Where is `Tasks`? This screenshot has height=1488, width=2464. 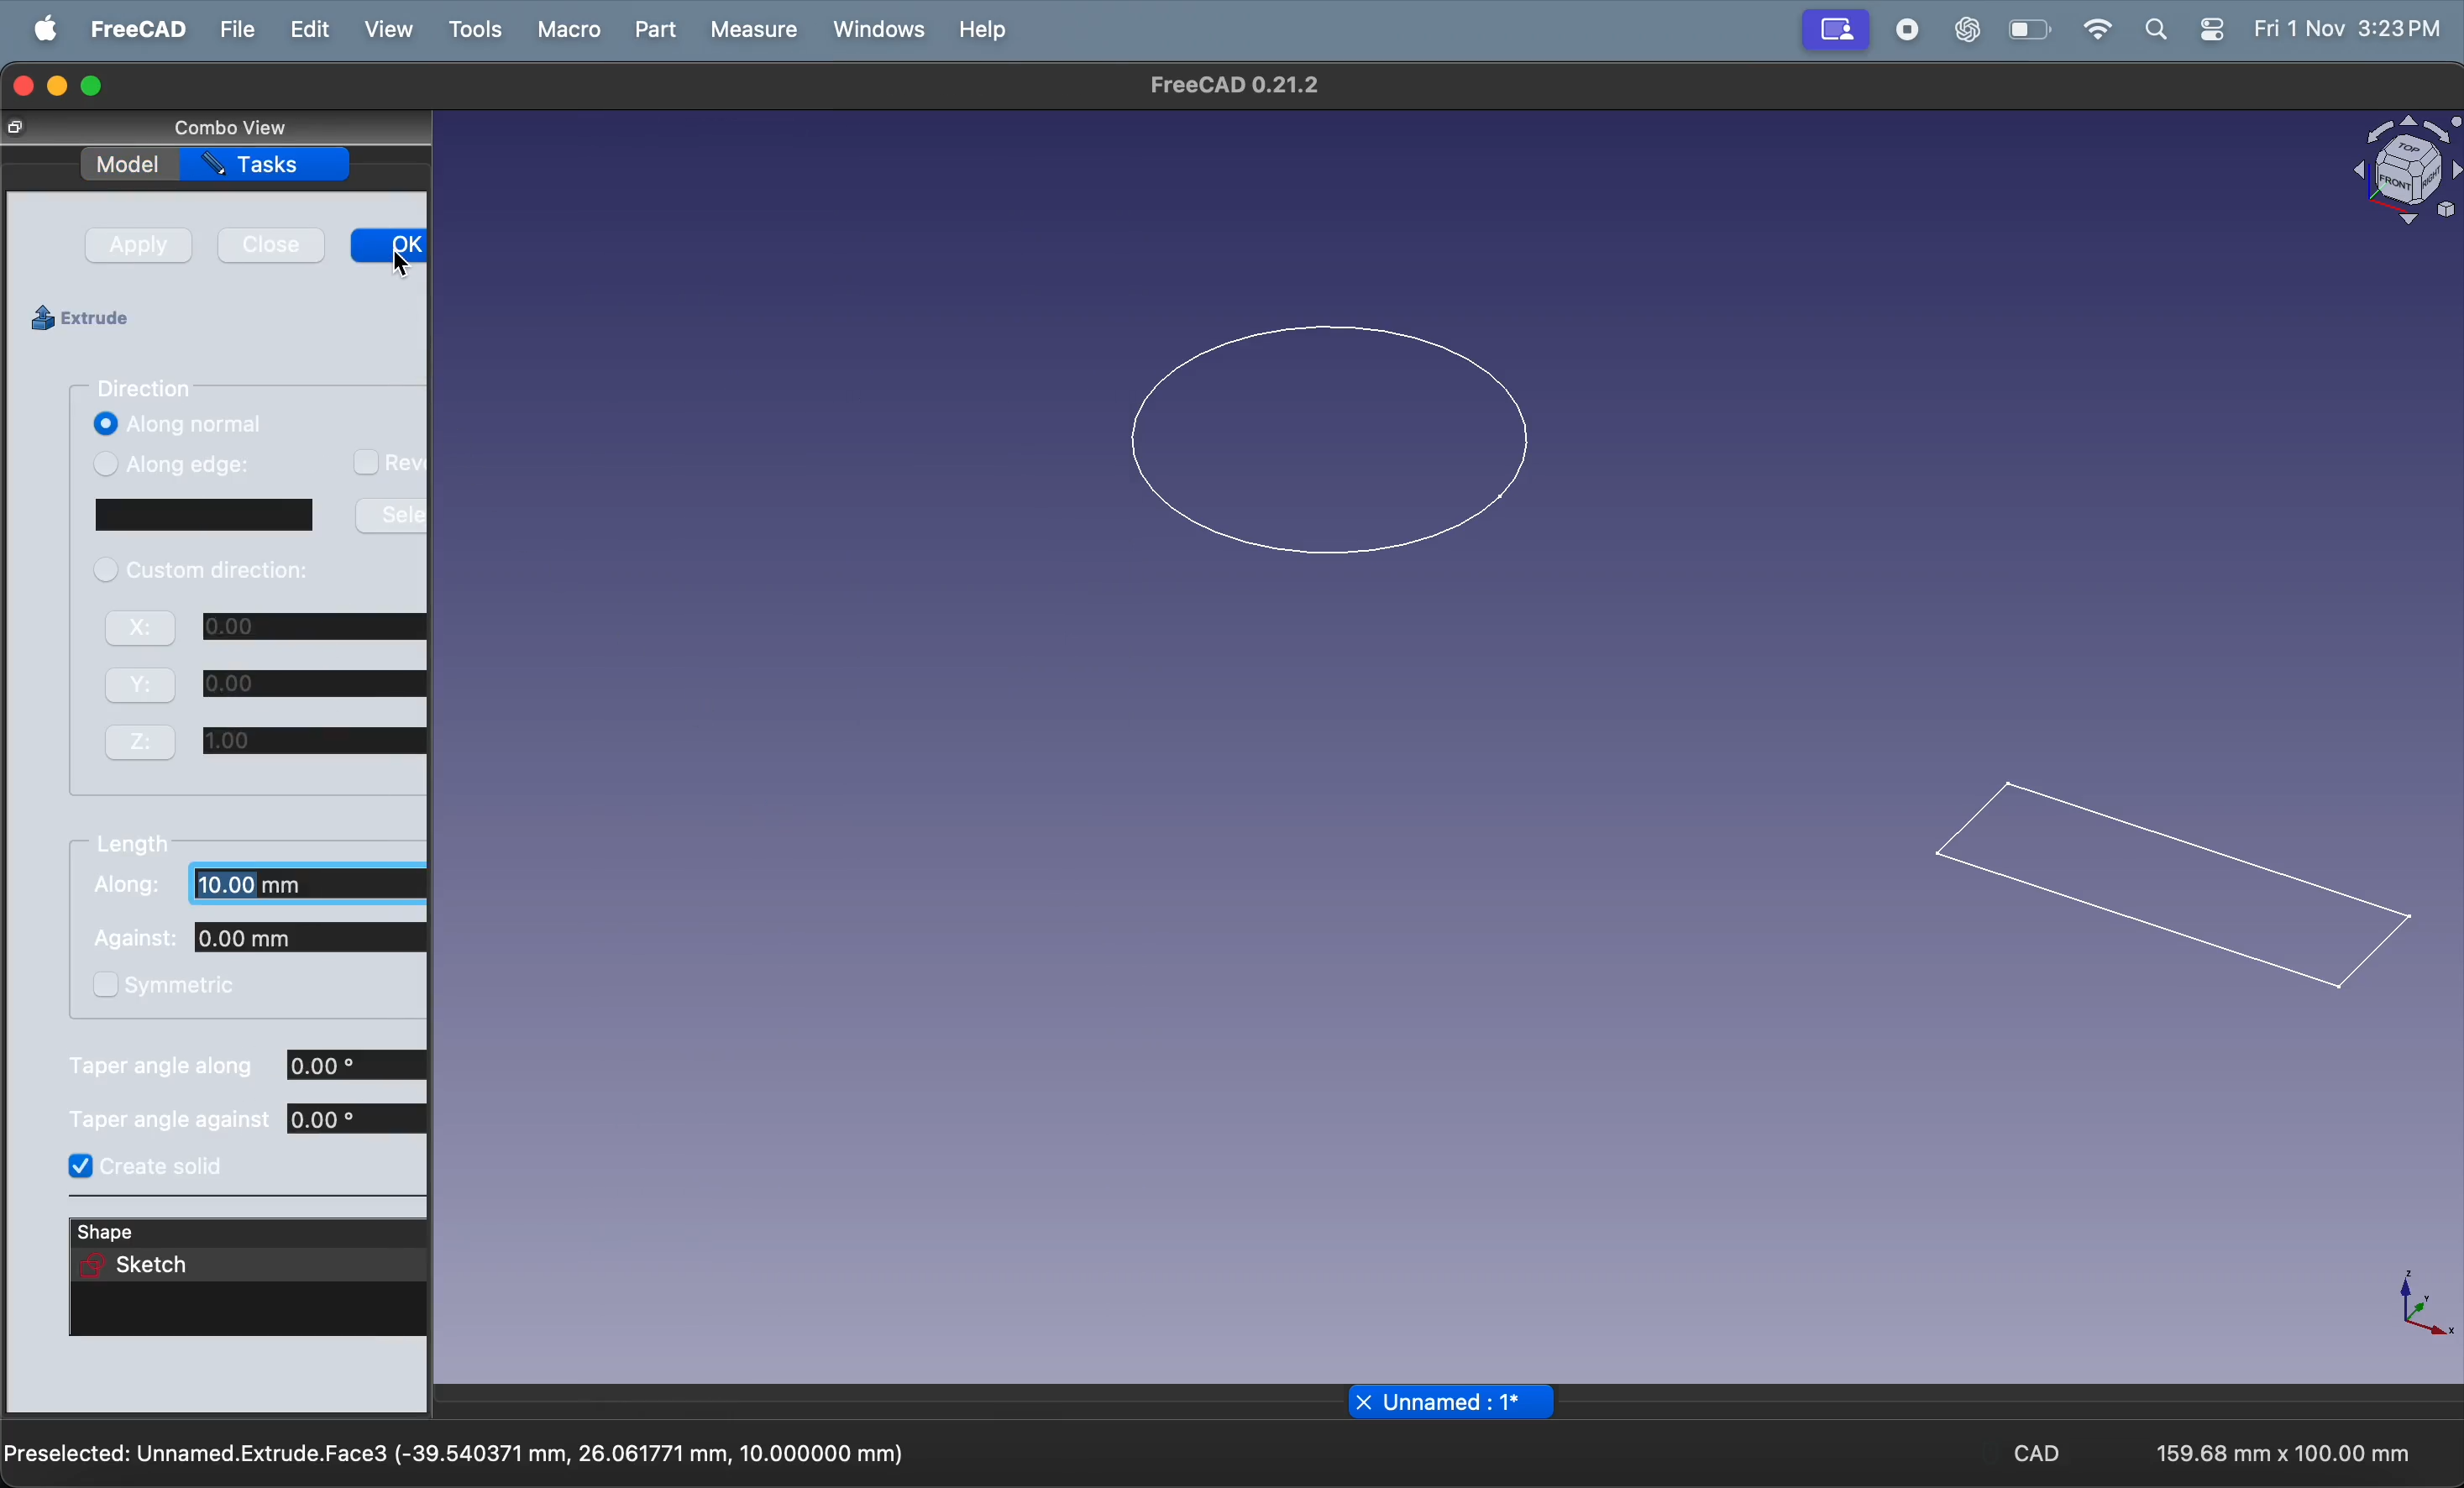 Tasks is located at coordinates (268, 163).